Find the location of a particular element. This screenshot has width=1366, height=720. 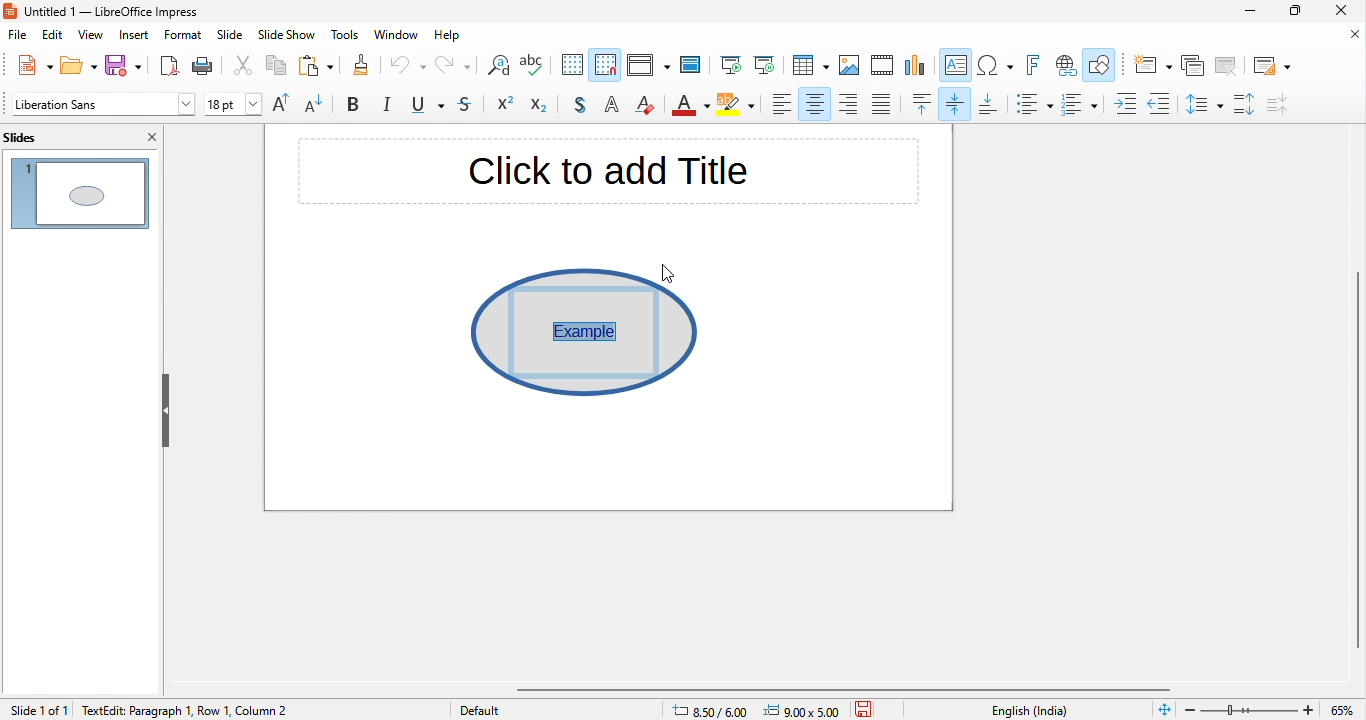

hyperlink is located at coordinates (1065, 66).